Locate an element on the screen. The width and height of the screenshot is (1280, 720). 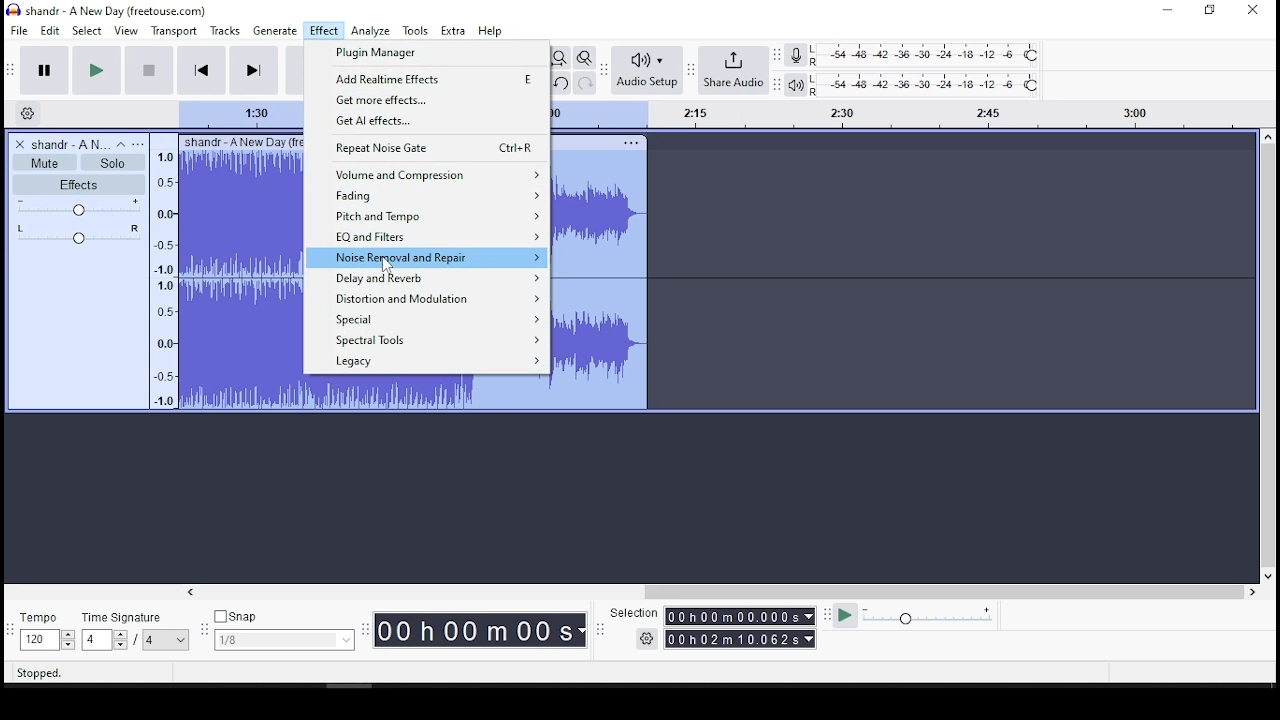
view is located at coordinates (127, 31).